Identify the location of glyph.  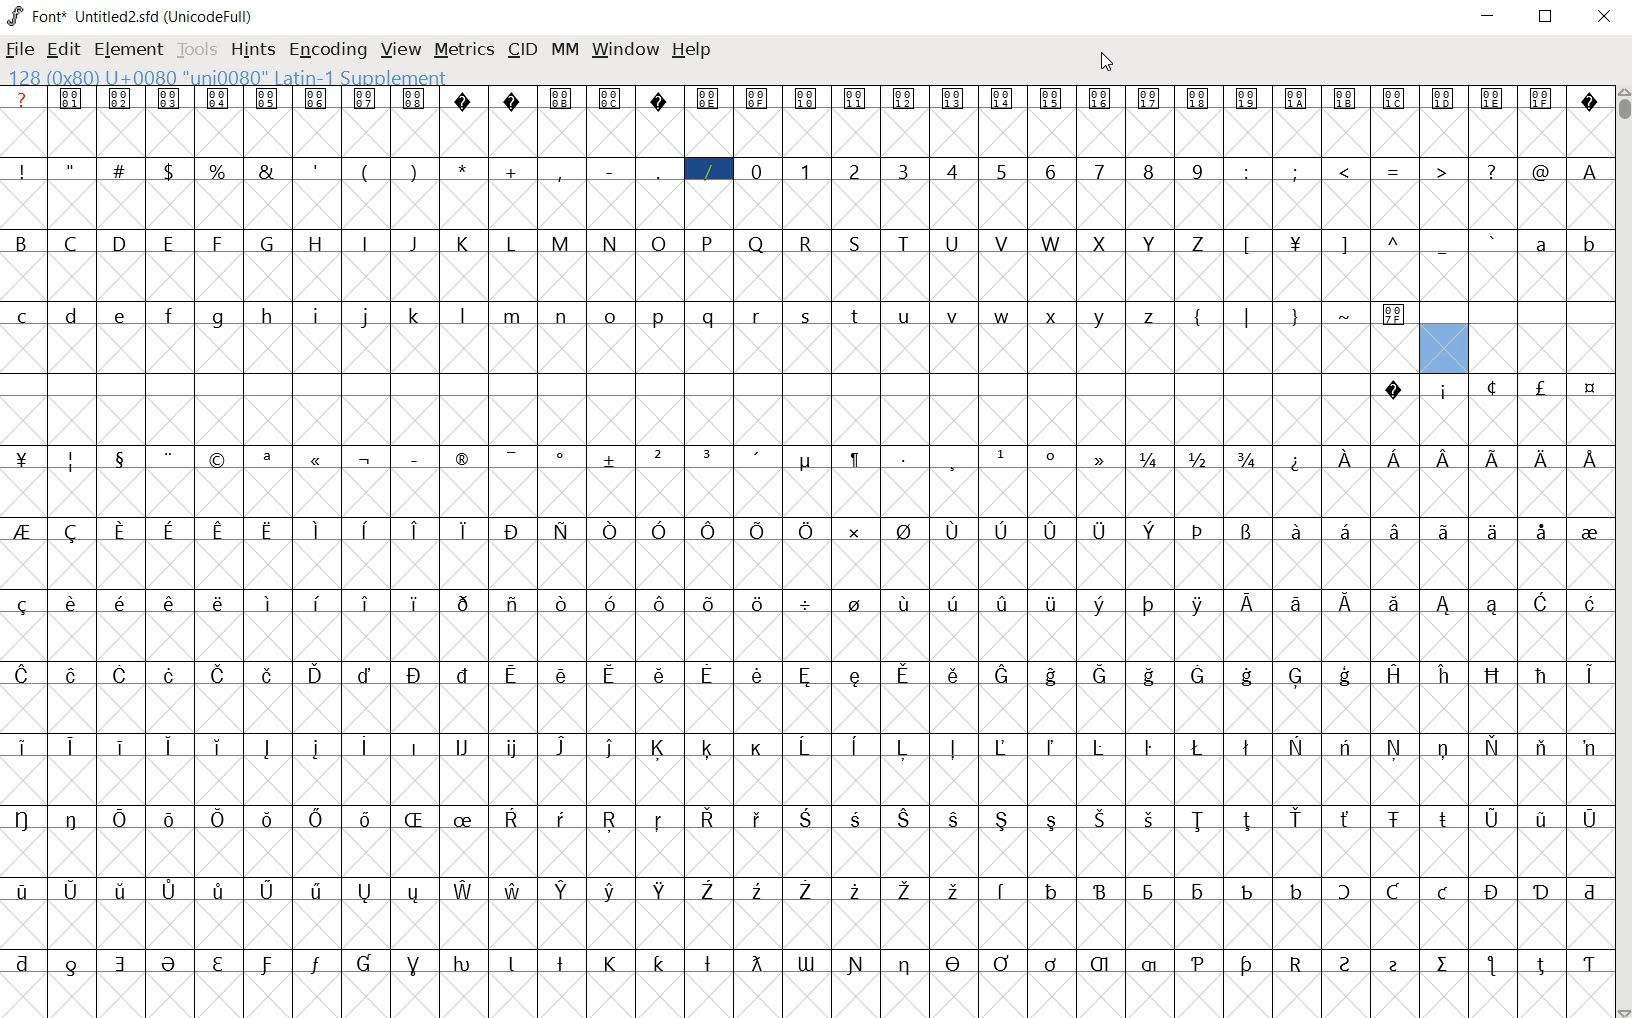
(462, 604).